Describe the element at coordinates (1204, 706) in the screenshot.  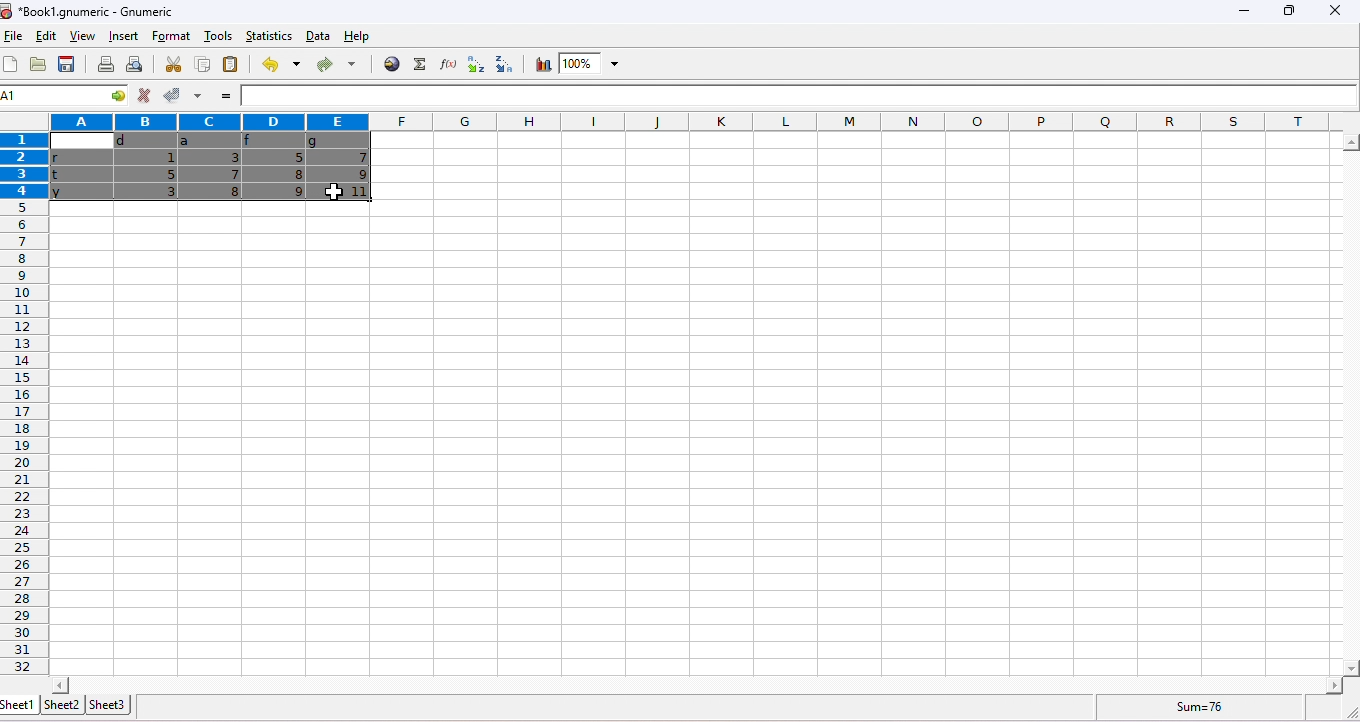
I see `sum=76` at that location.